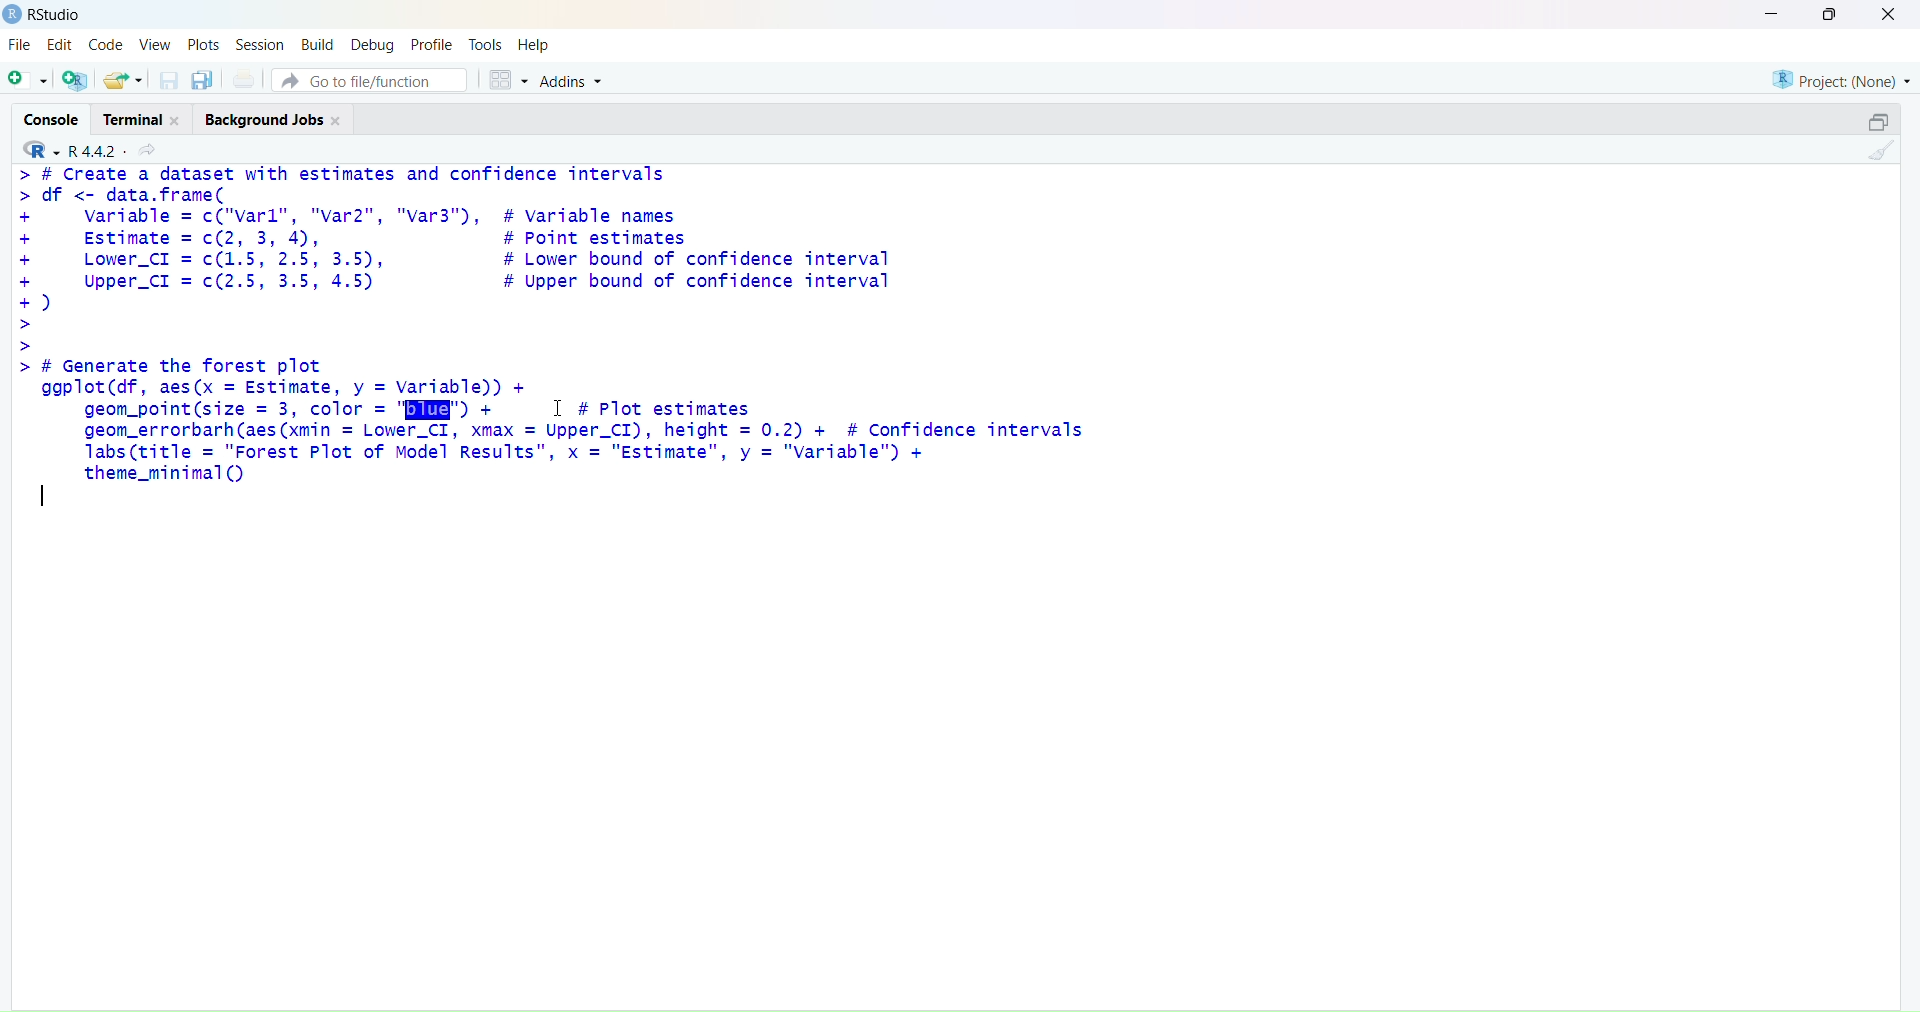 The image size is (1920, 1012). What do you see at coordinates (570, 81) in the screenshot?
I see `Addins` at bounding box center [570, 81].